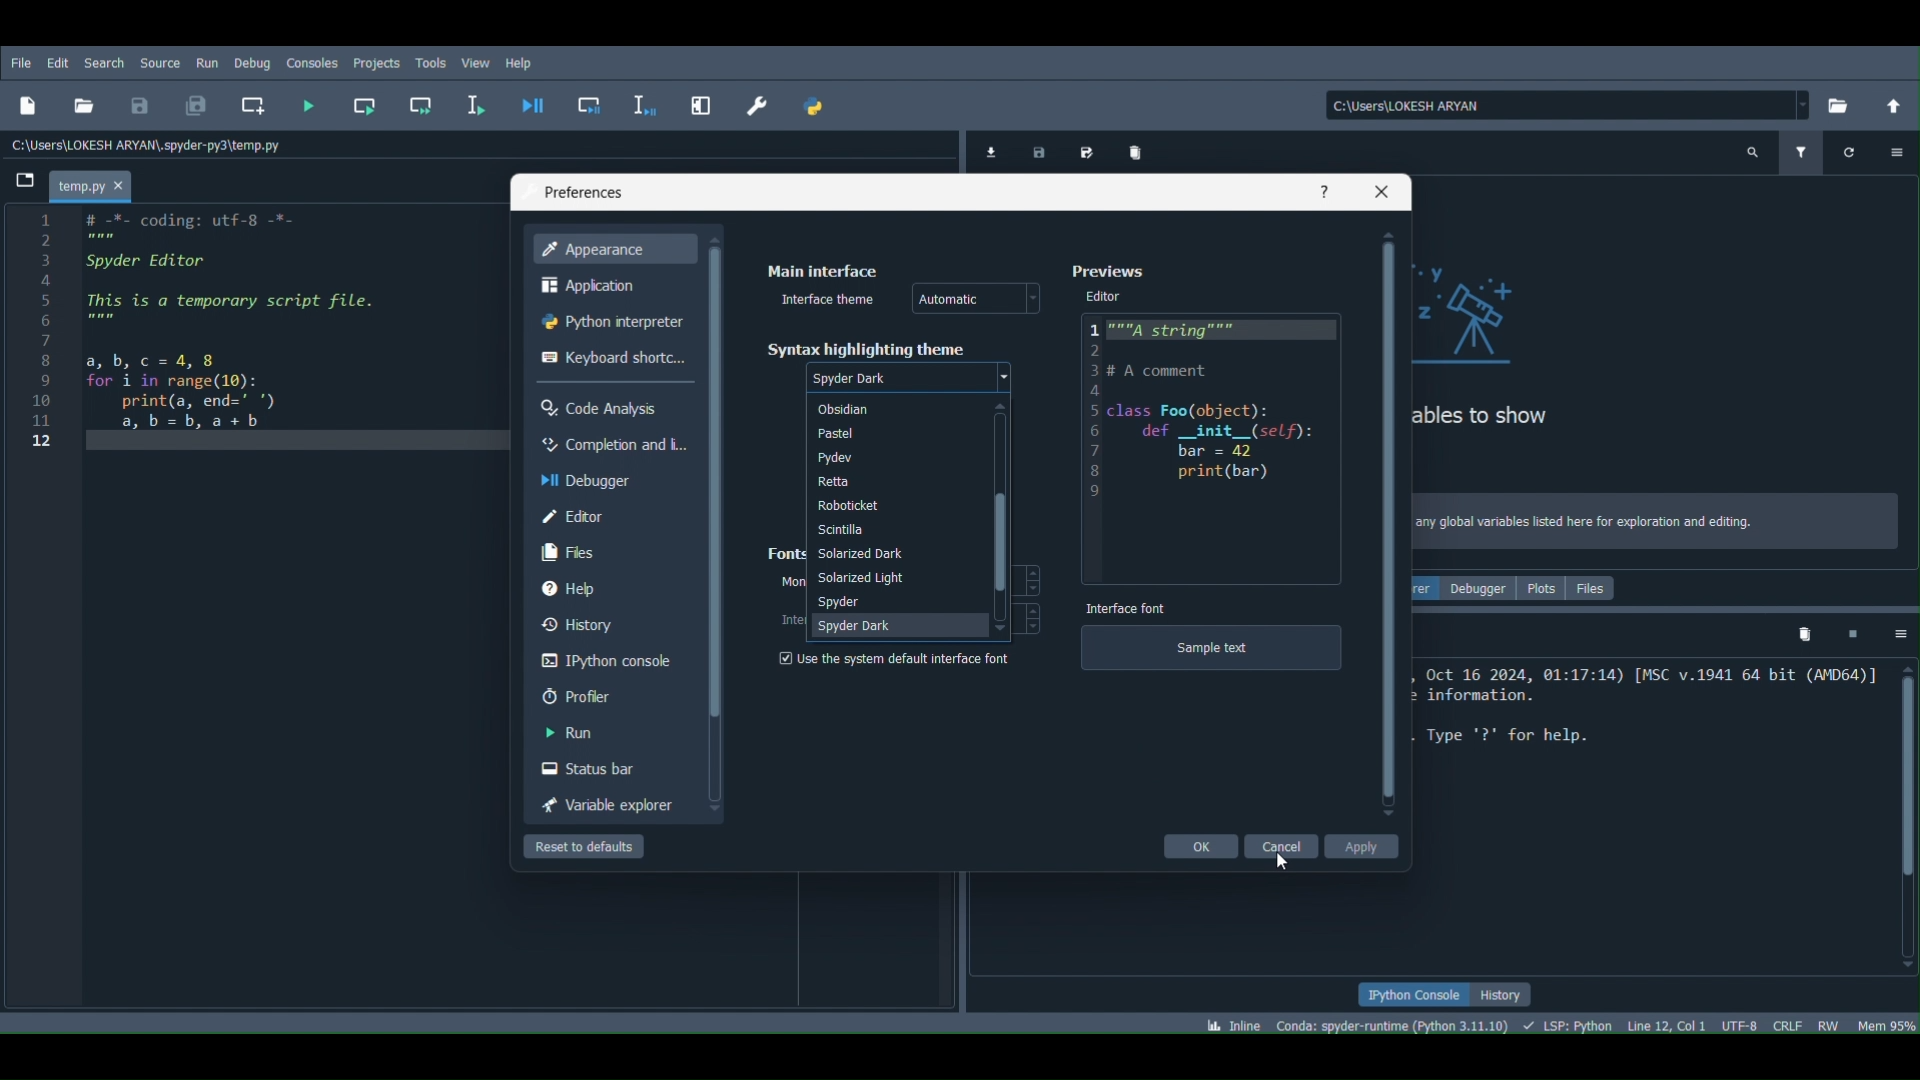 The width and height of the screenshot is (1920, 1080). What do you see at coordinates (821, 265) in the screenshot?
I see `Main Interface` at bounding box center [821, 265].